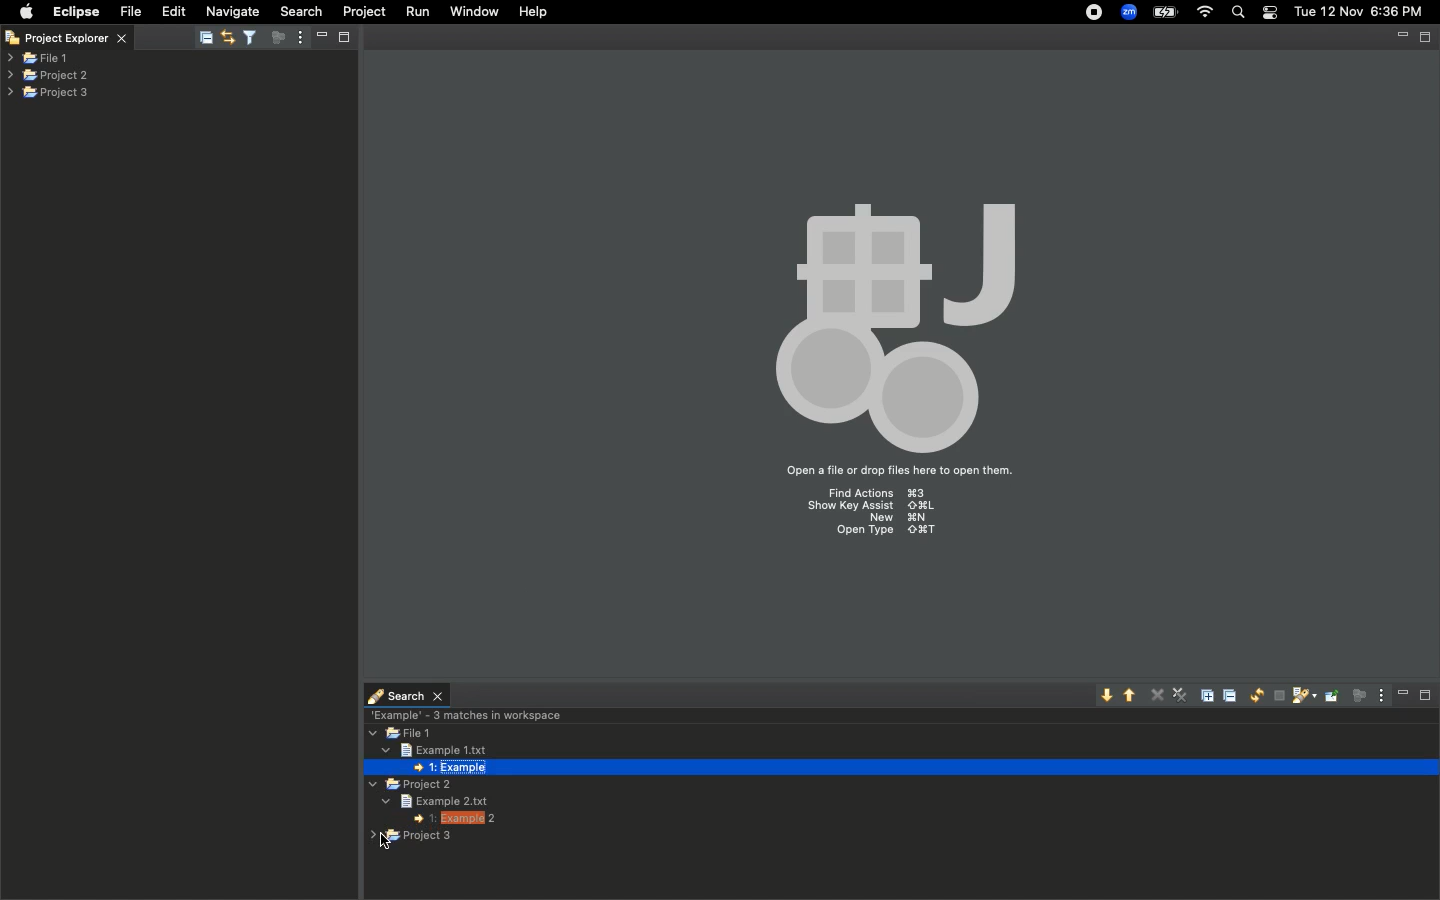  I want to click on Search, so click(1239, 14).